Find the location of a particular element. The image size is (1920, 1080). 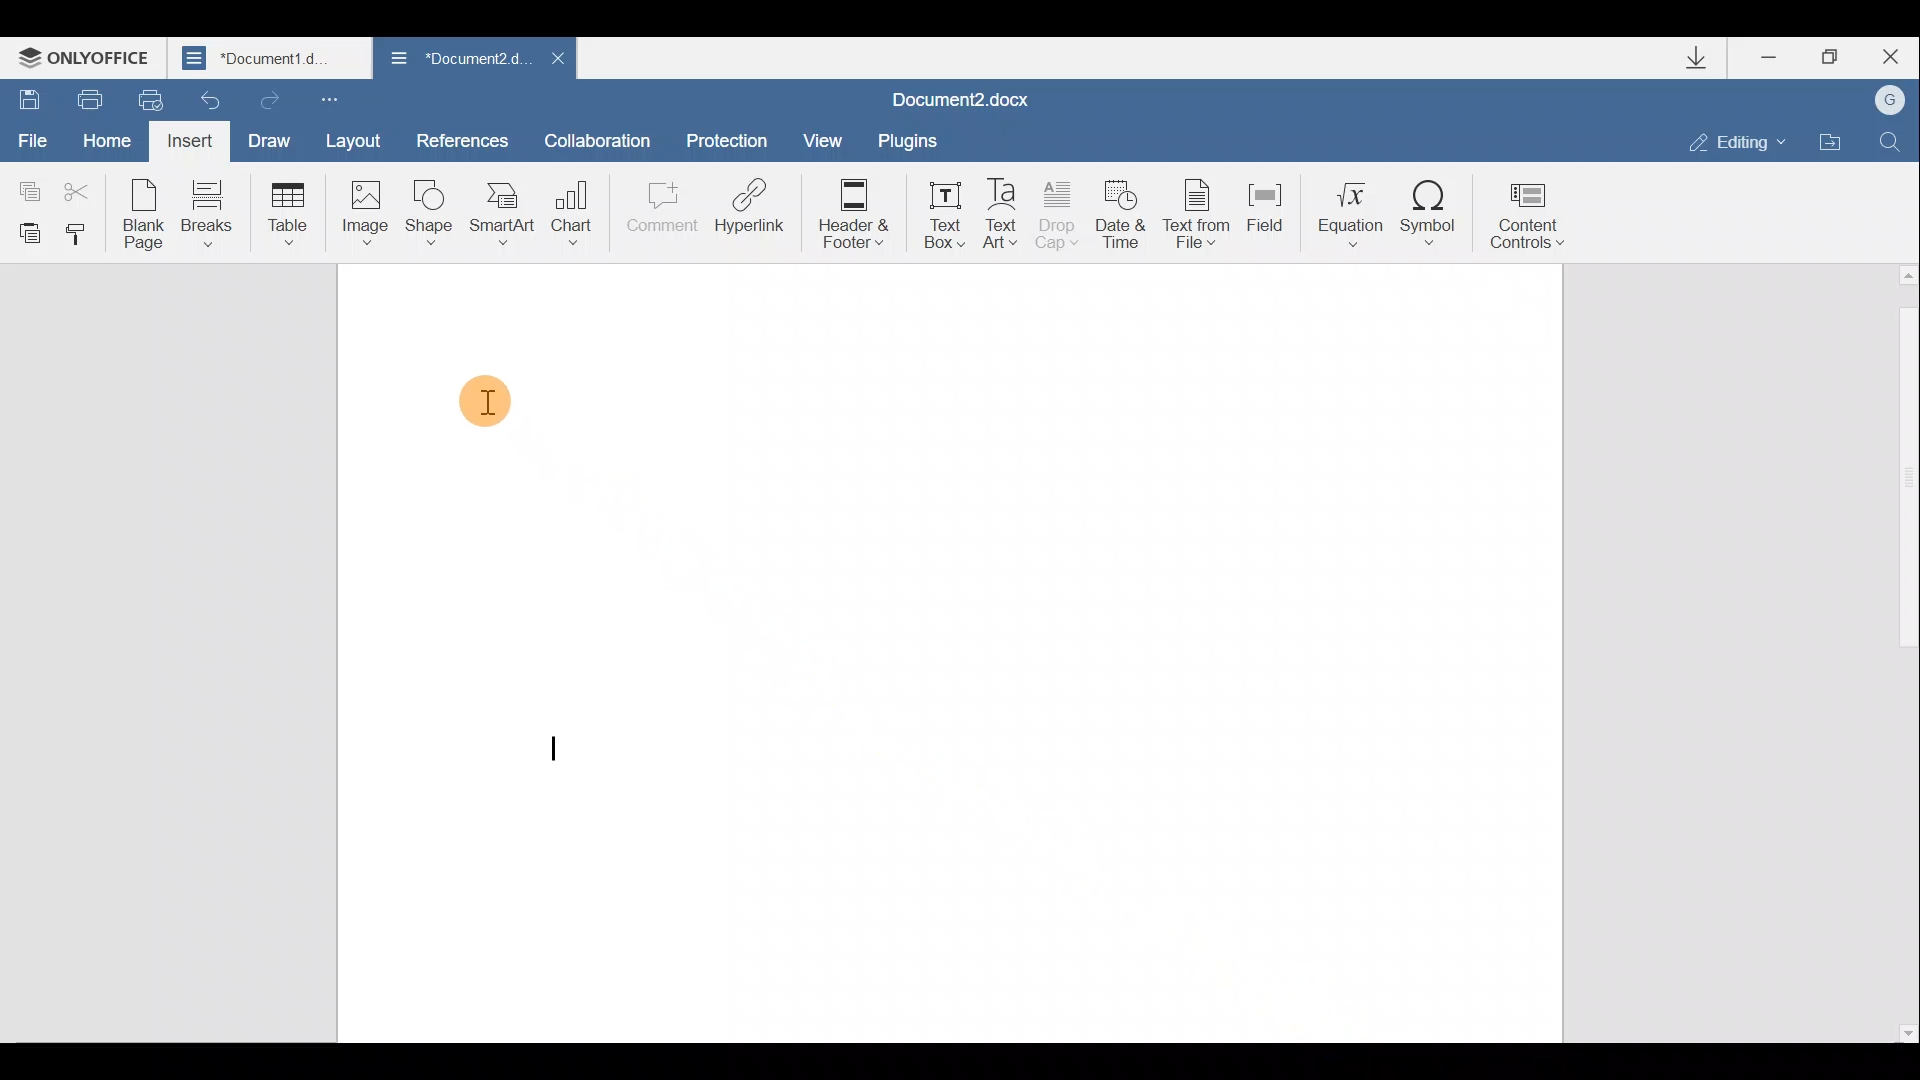

Comment is located at coordinates (661, 210).